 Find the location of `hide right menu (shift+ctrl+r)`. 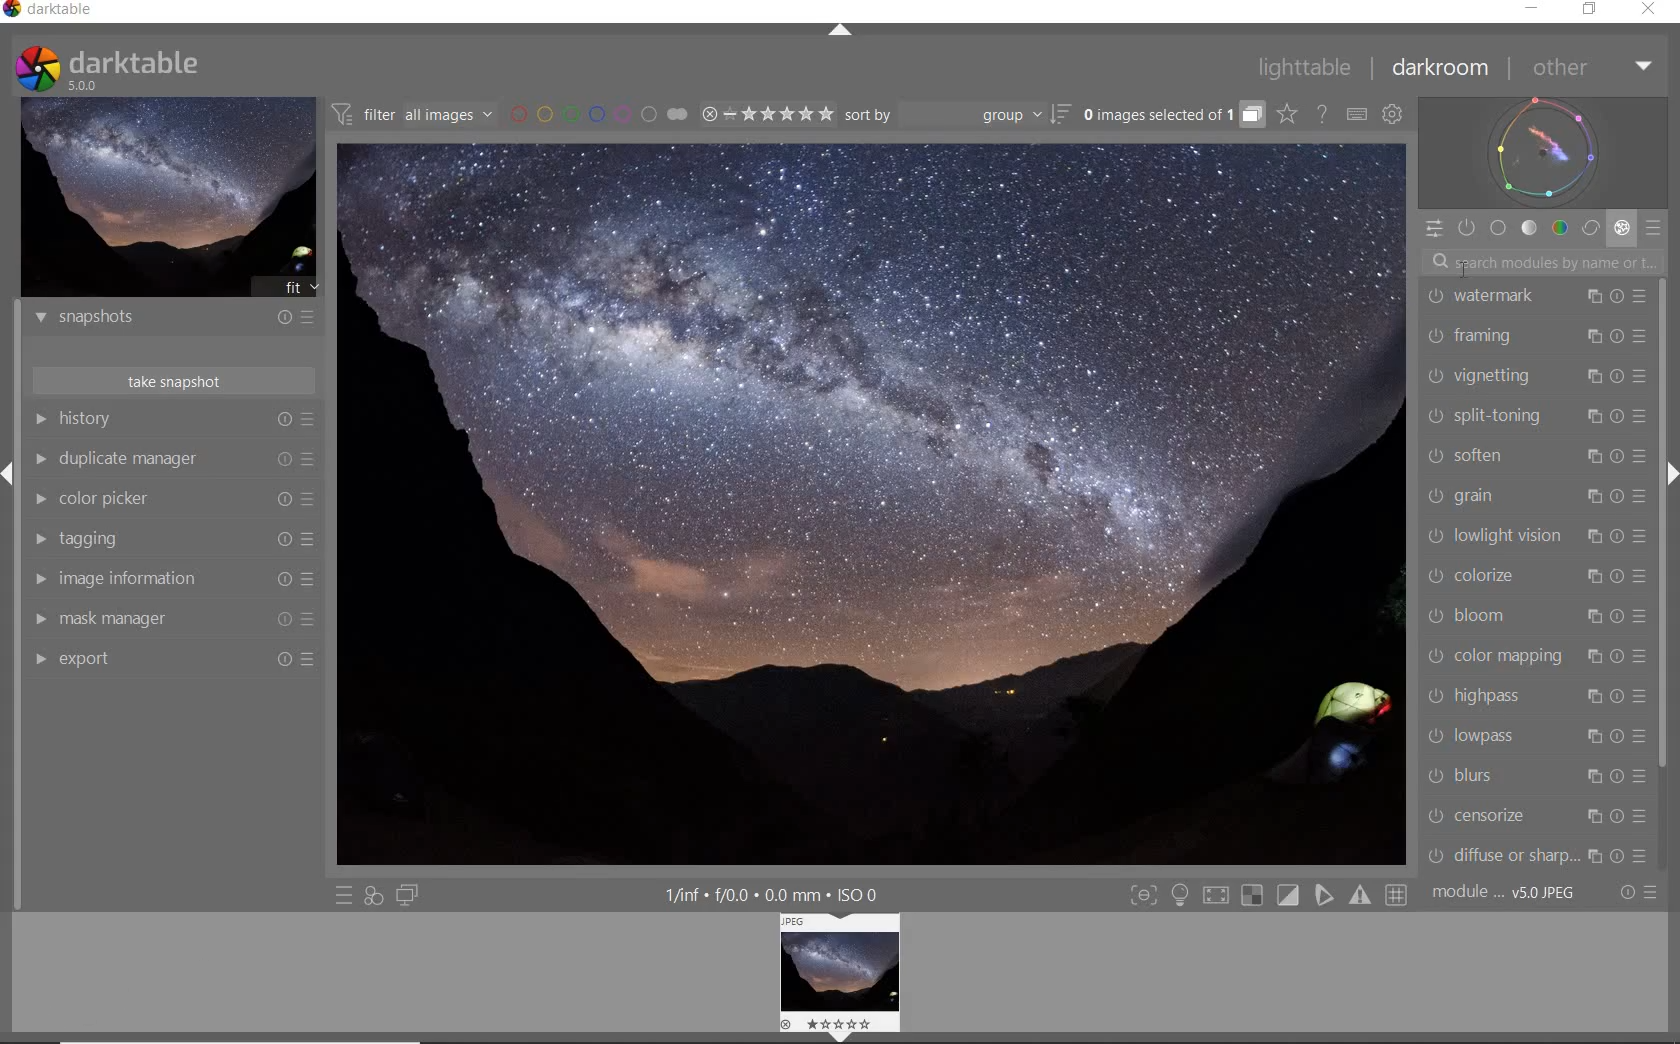

hide right menu (shift+ctrl+r) is located at coordinates (1670, 474).